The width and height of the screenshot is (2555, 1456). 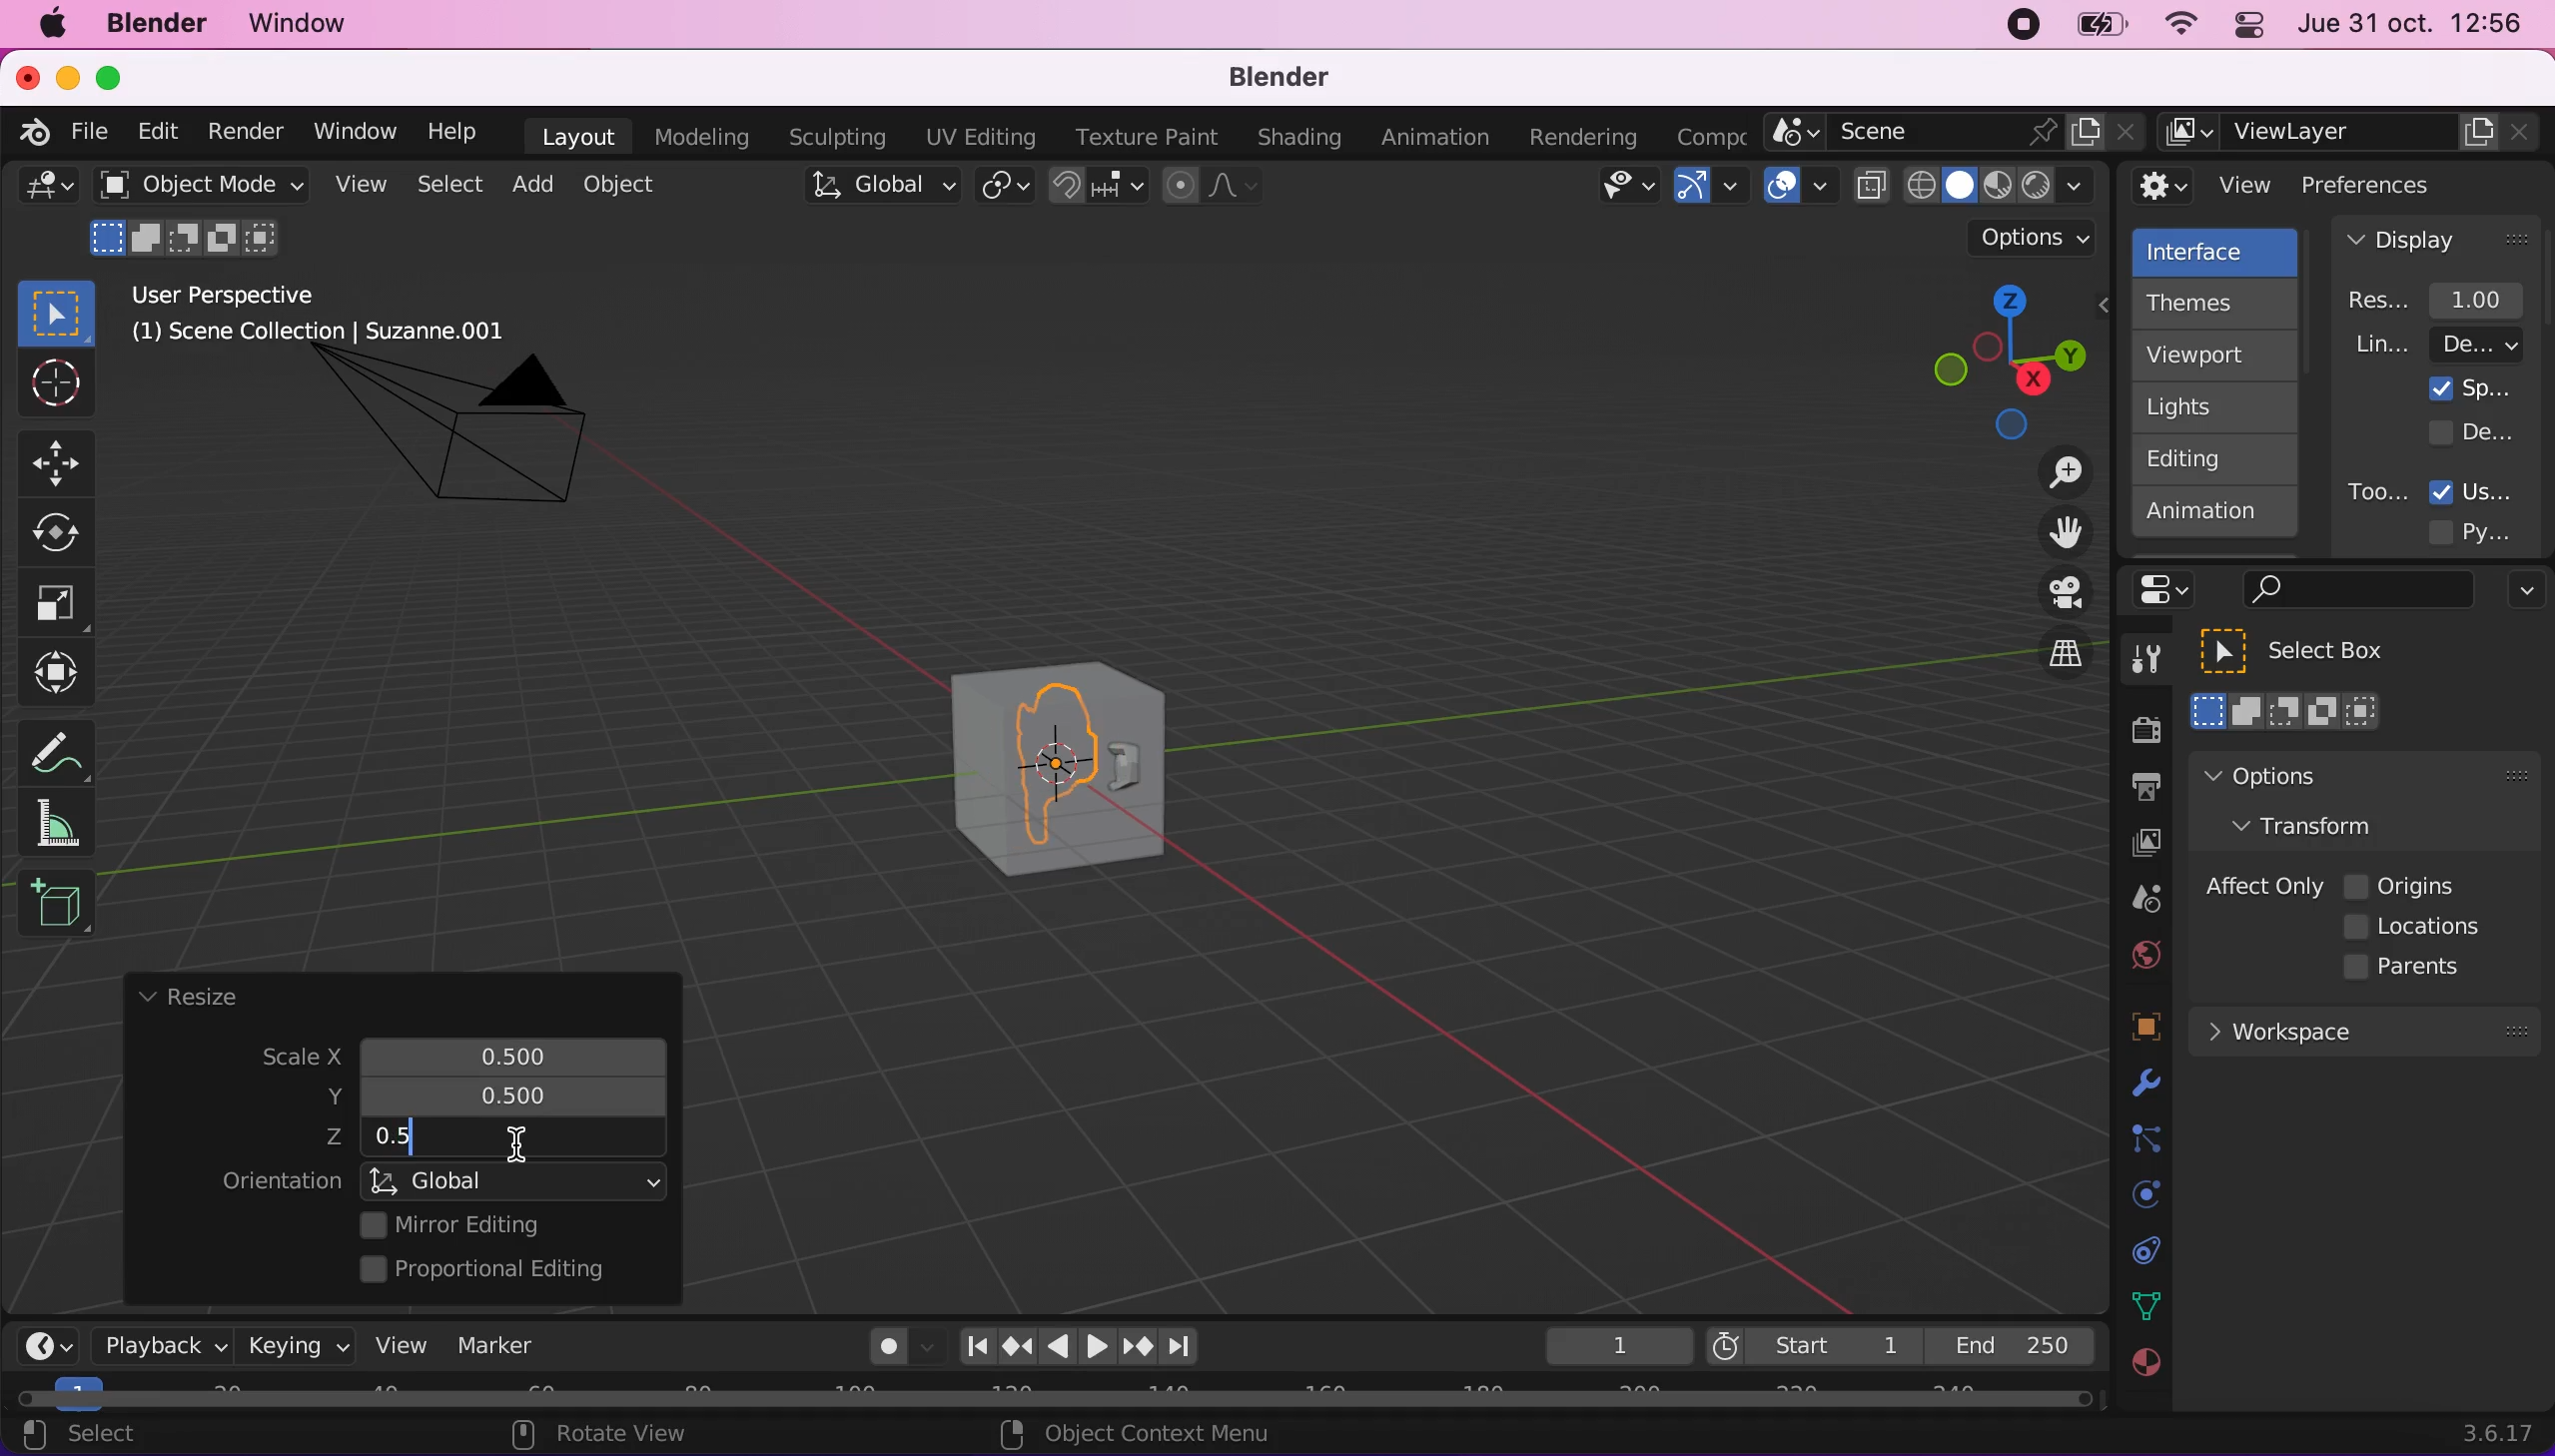 What do you see at coordinates (1709, 192) in the screenshot?
I see `gizmos` at bounding box center [1709, 192].